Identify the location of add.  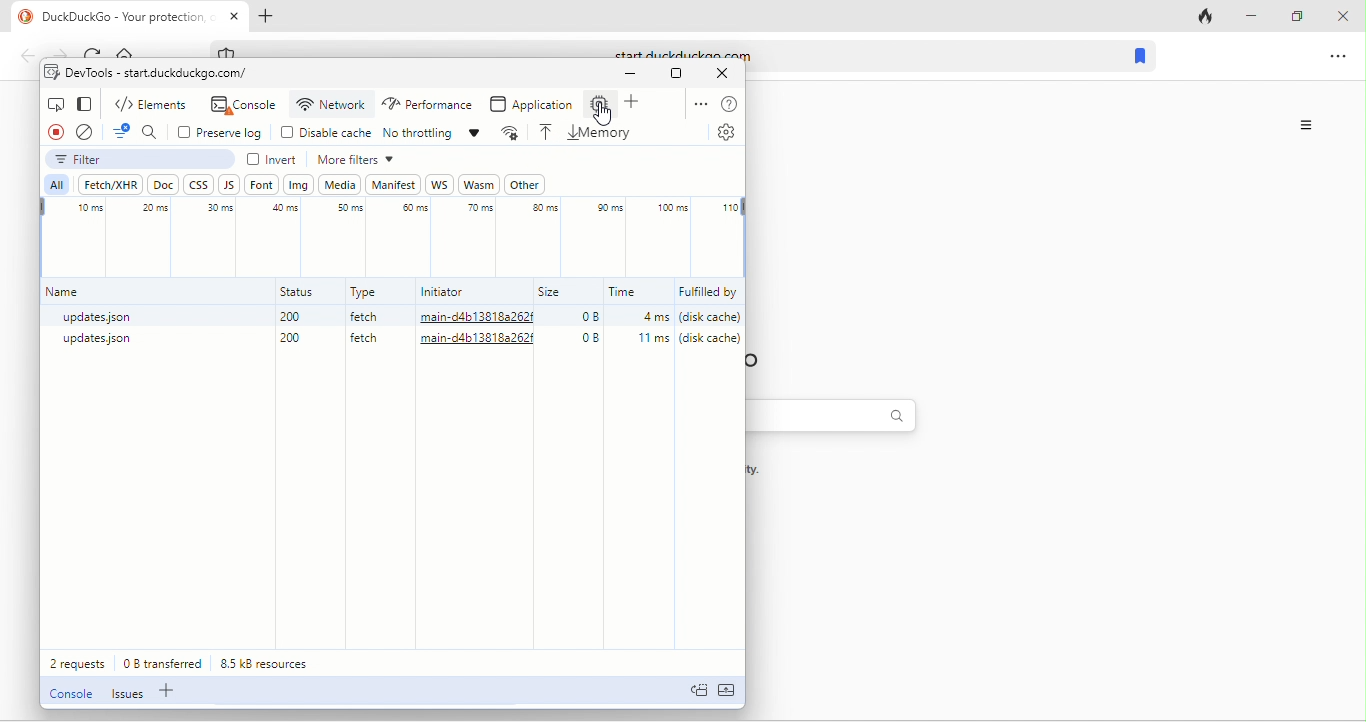
(636, 104).